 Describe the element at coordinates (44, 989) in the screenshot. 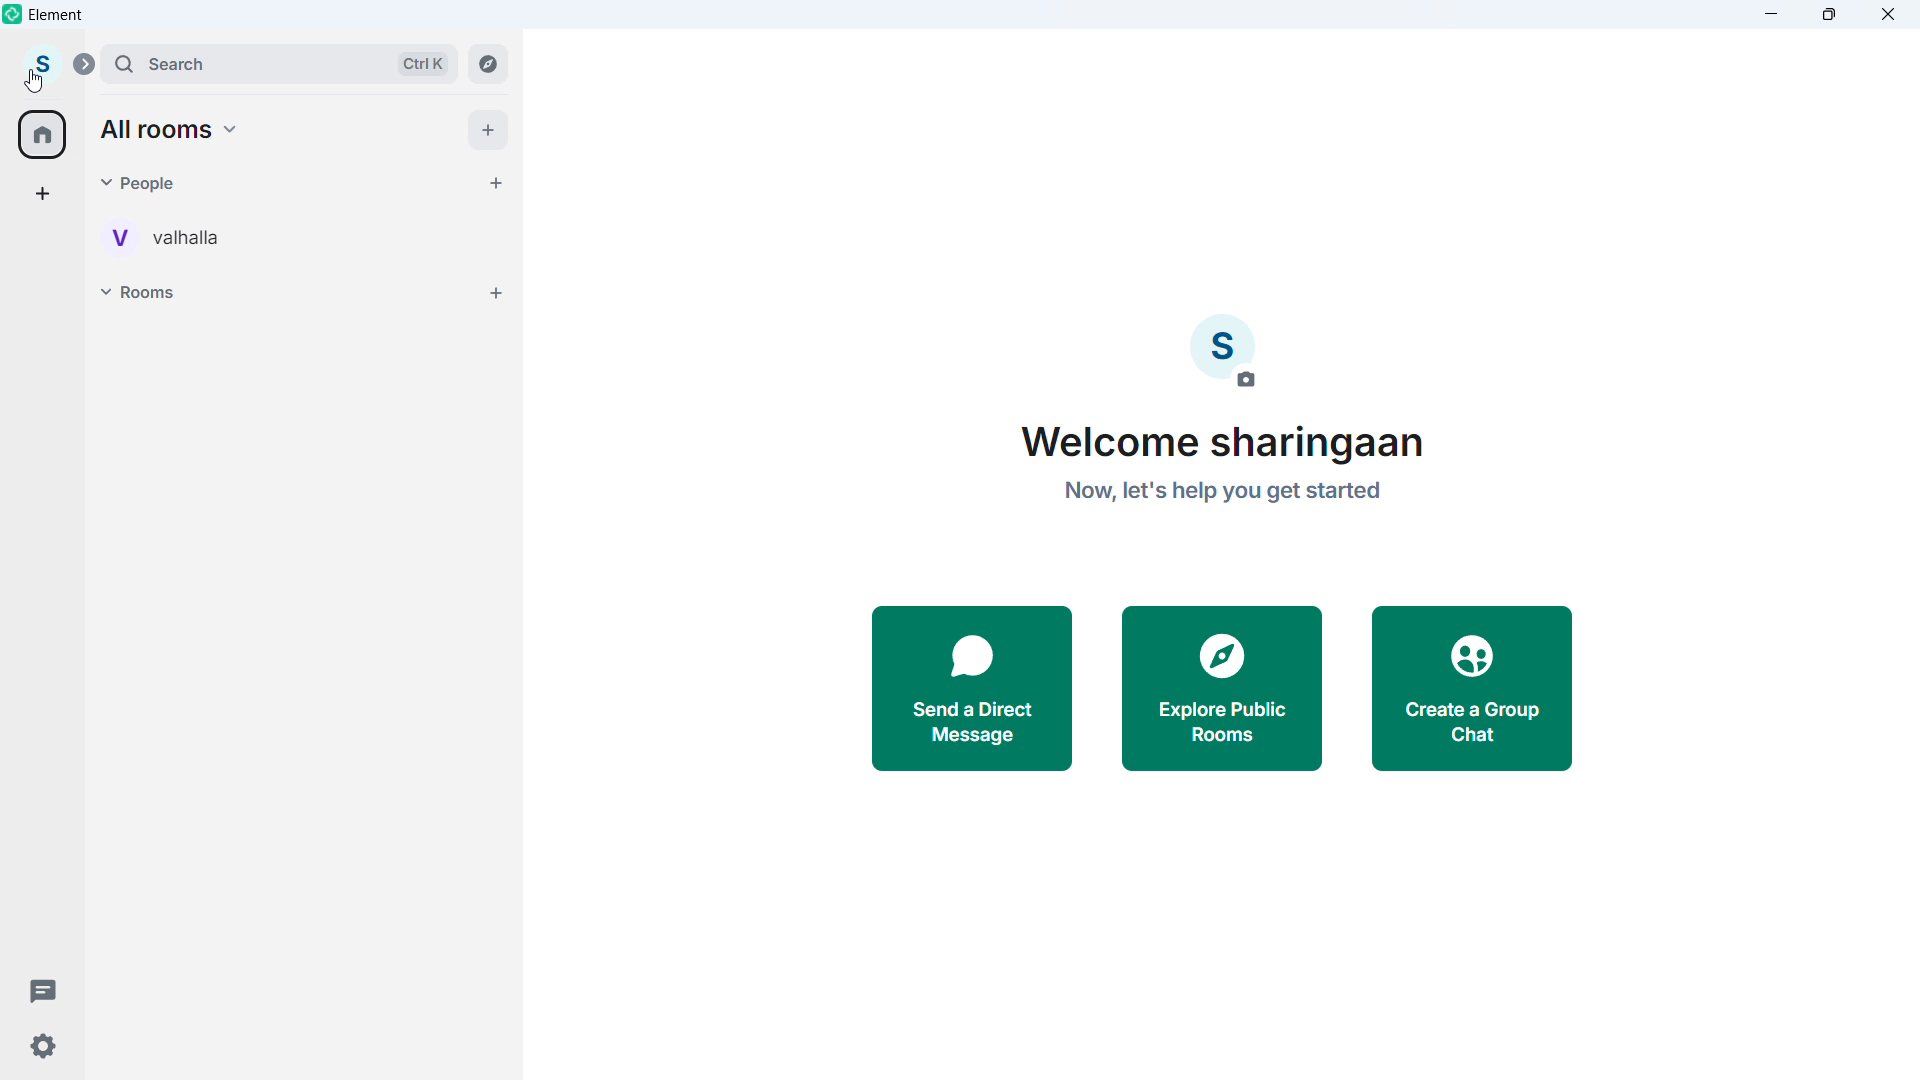

I see `Threads ` at that location.